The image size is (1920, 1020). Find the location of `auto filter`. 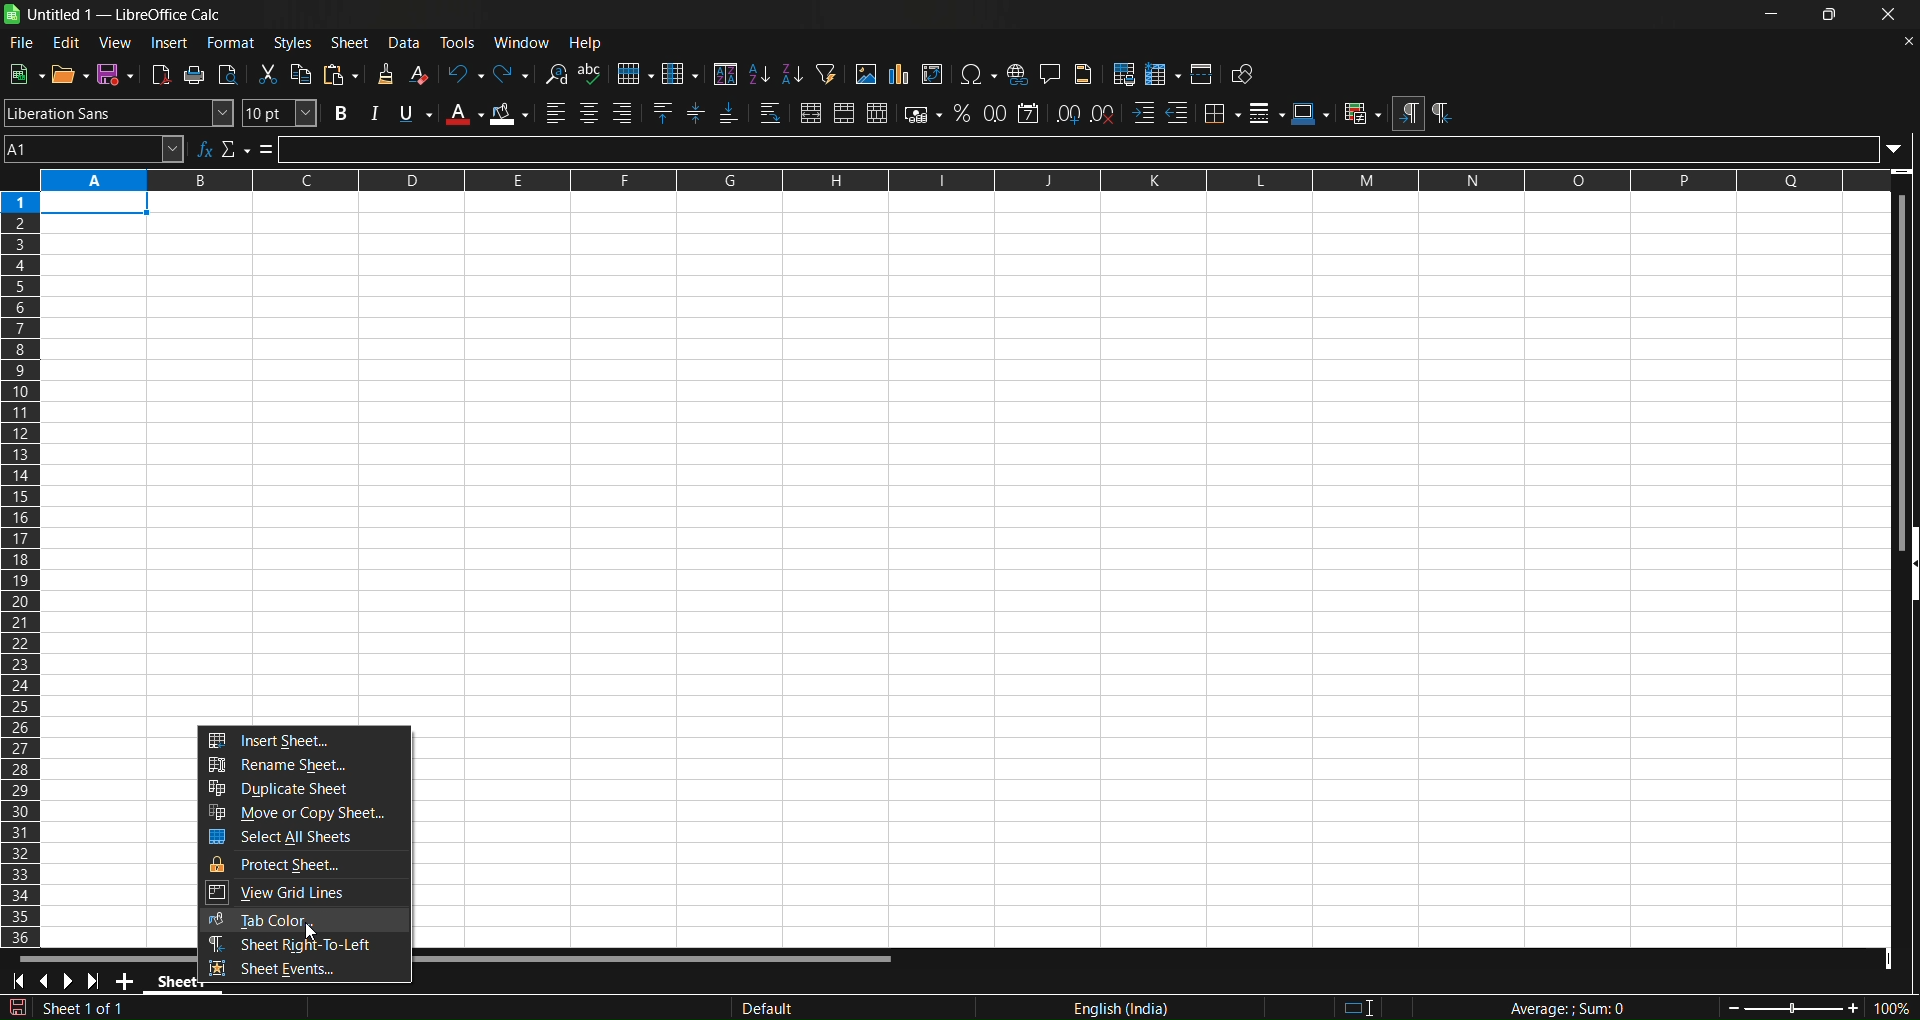

auto filter is located at coordinates (825, 73).